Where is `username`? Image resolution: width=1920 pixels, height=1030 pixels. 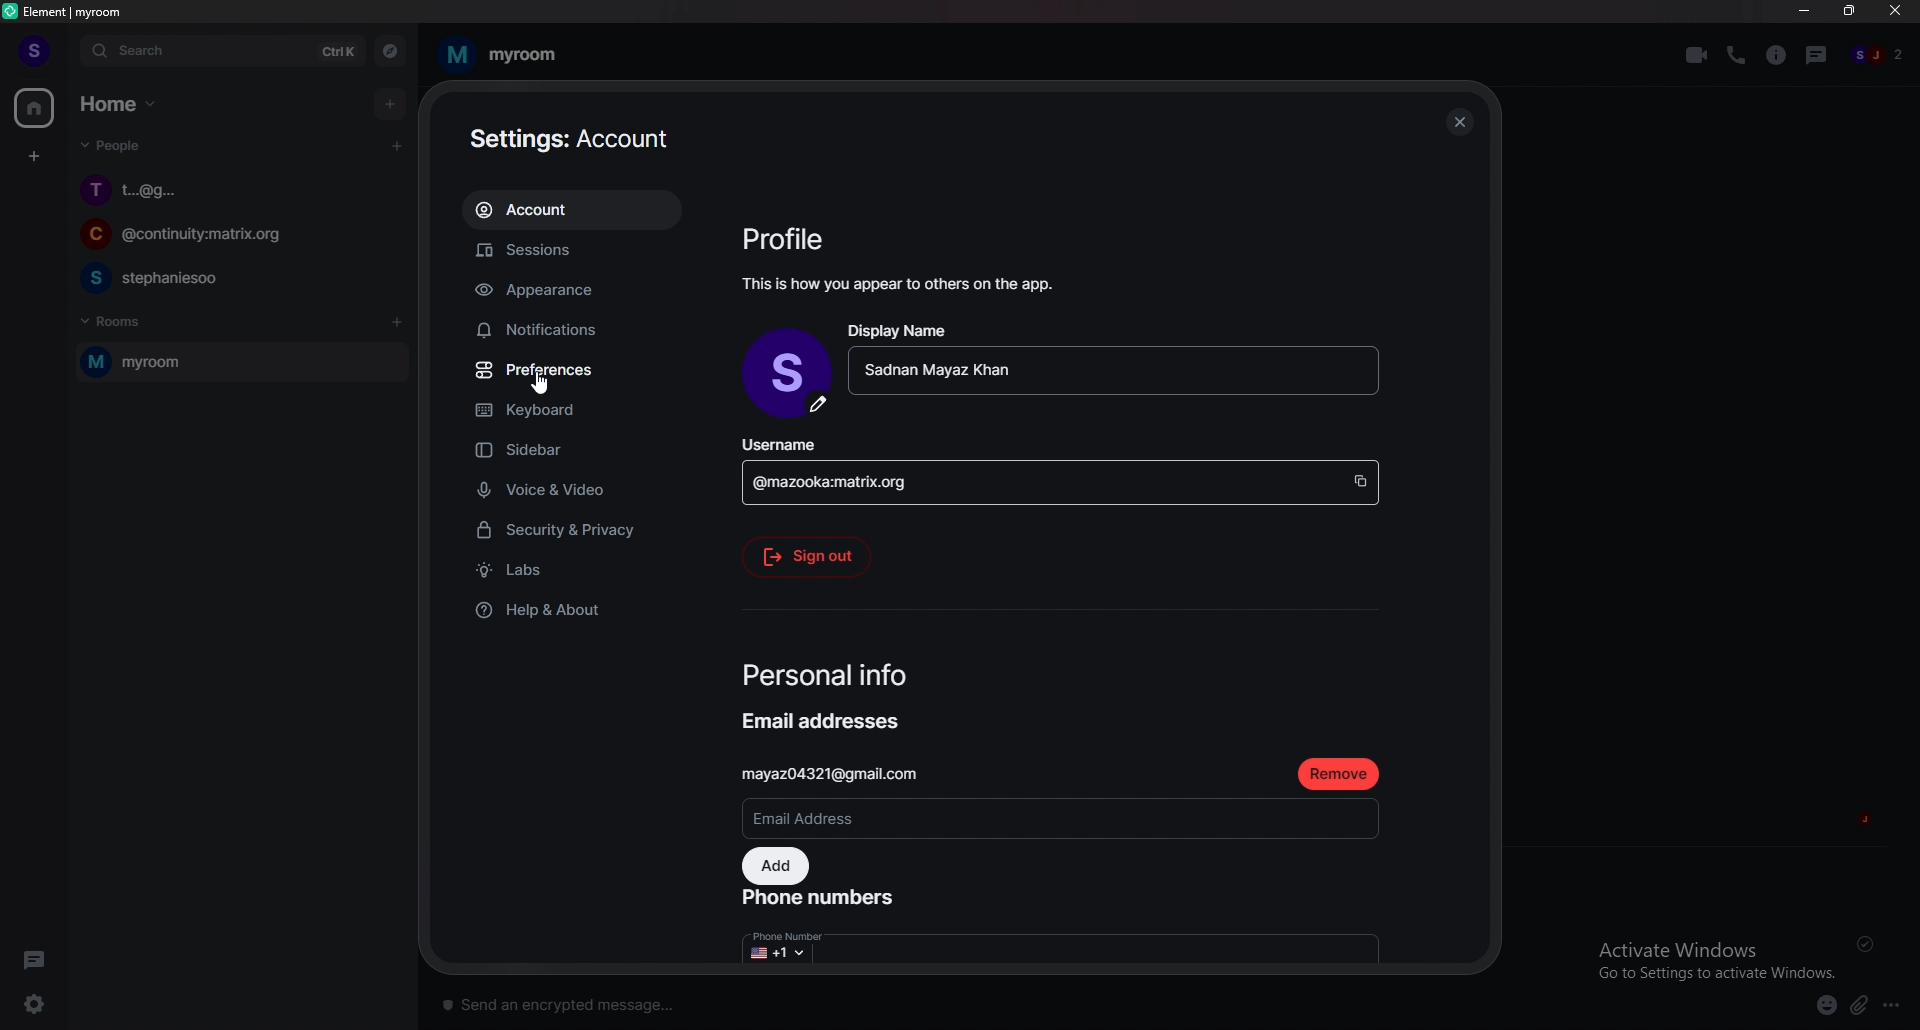
username is located at coordinates (1060, 471).